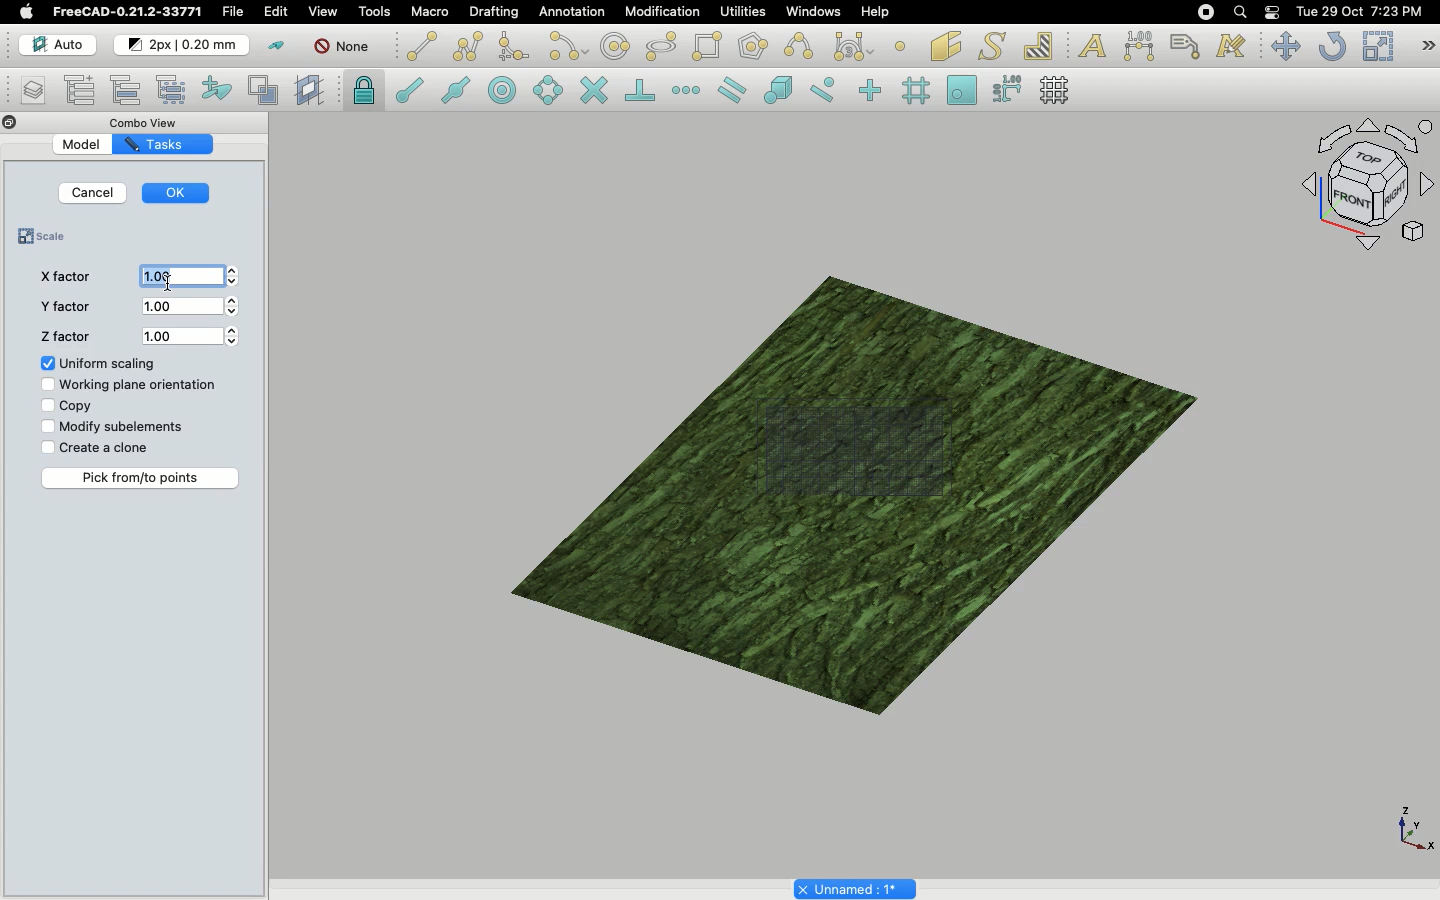  What do you see at coordinates (406, 87) in the screenshot?
I see `Snap endpoint` at bounding box center [406, 87].